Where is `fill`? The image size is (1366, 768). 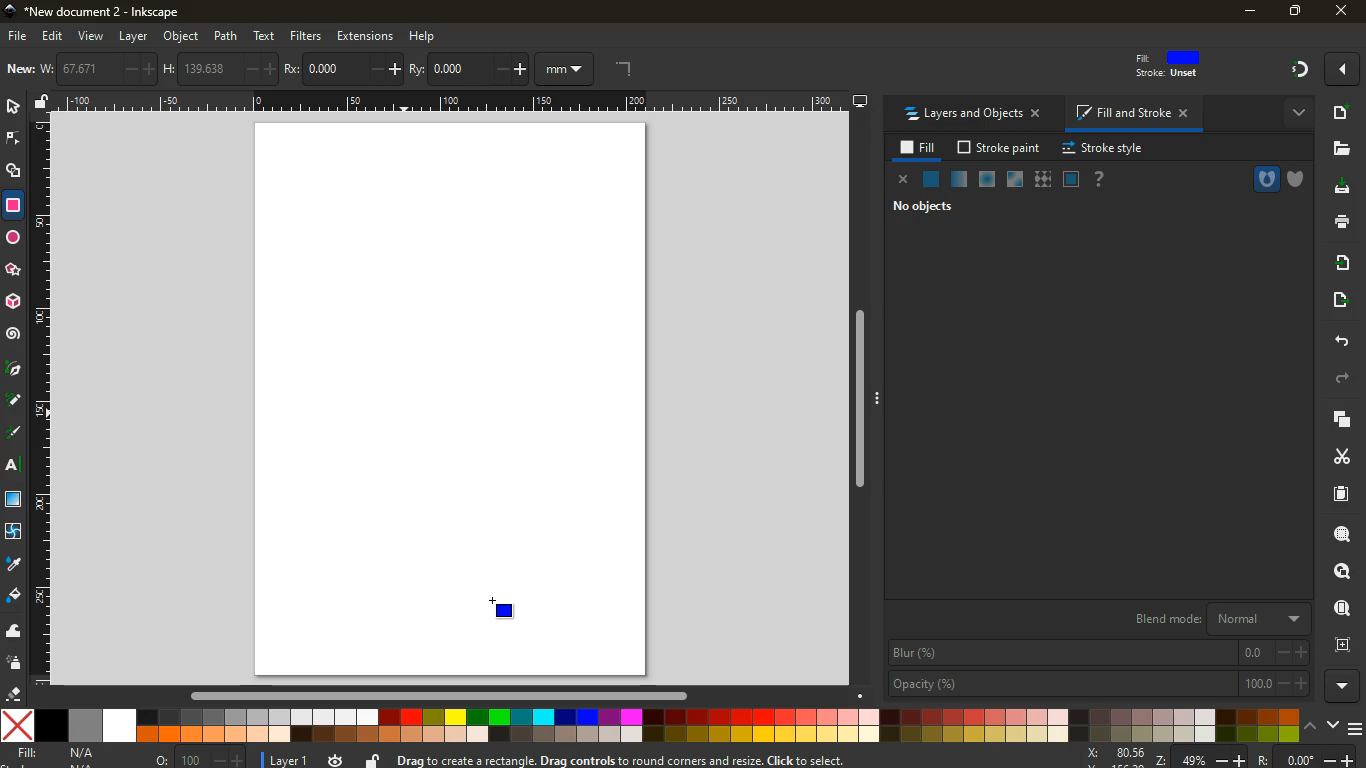
fill is located at coordinates (1169, 64).